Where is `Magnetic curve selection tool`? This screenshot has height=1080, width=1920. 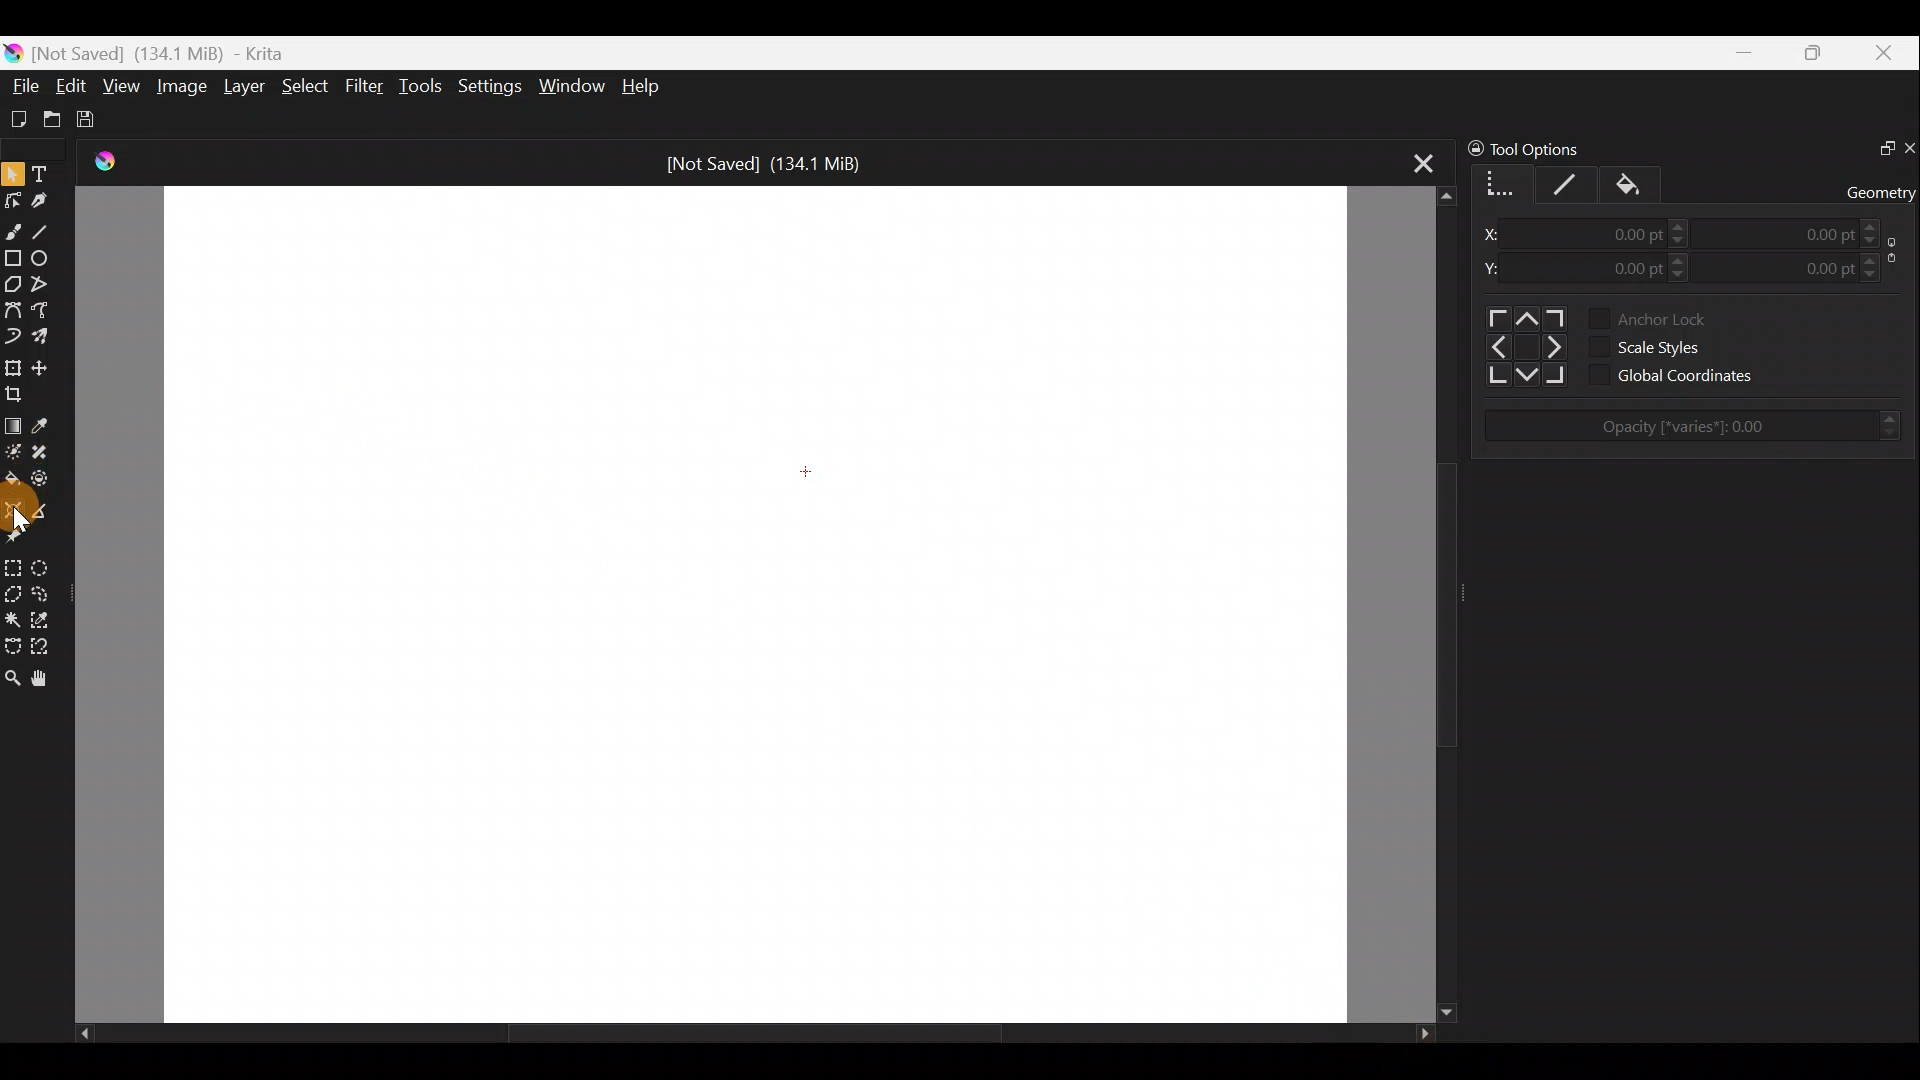
Magnetic curve selection tool is located at coordinates (48, 644).